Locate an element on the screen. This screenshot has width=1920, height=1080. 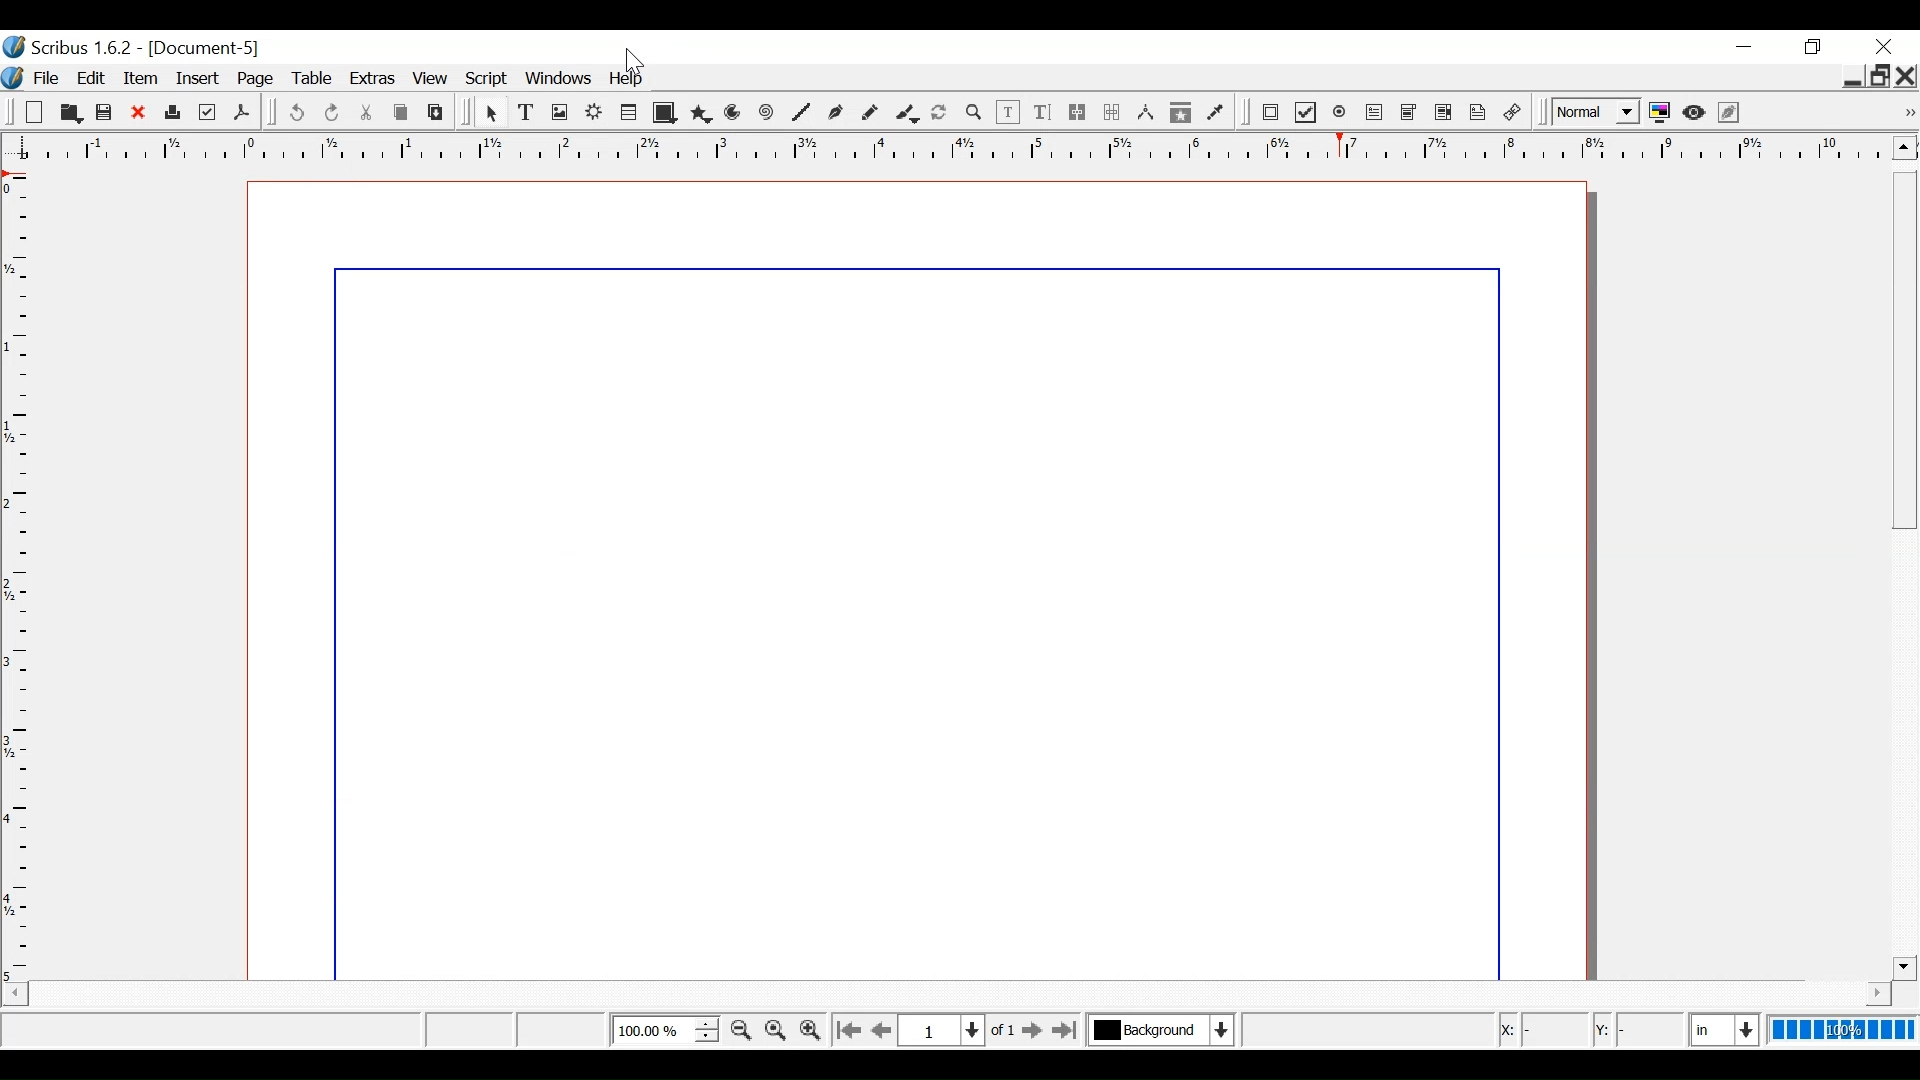
Paste is located at coordinates (436, 112).